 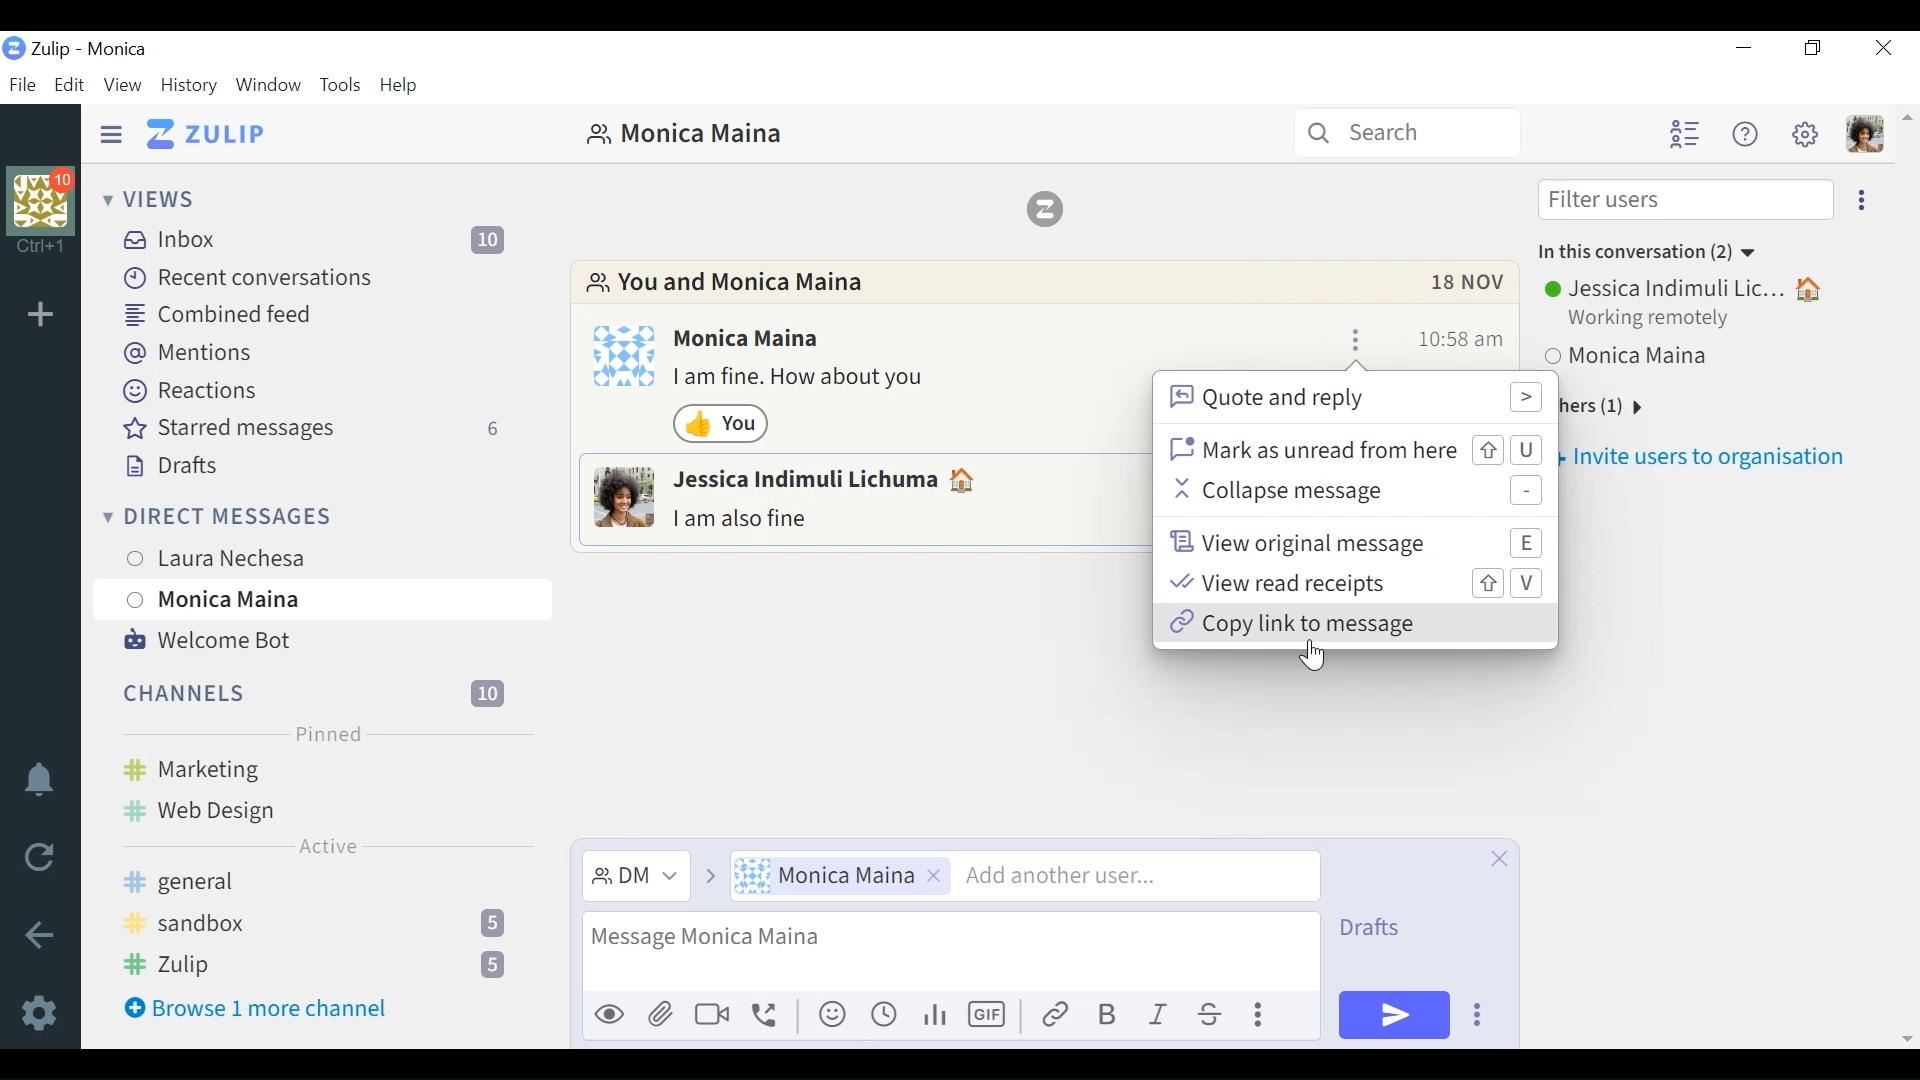 I want to click on Inbox, so click(x=320, y=239).